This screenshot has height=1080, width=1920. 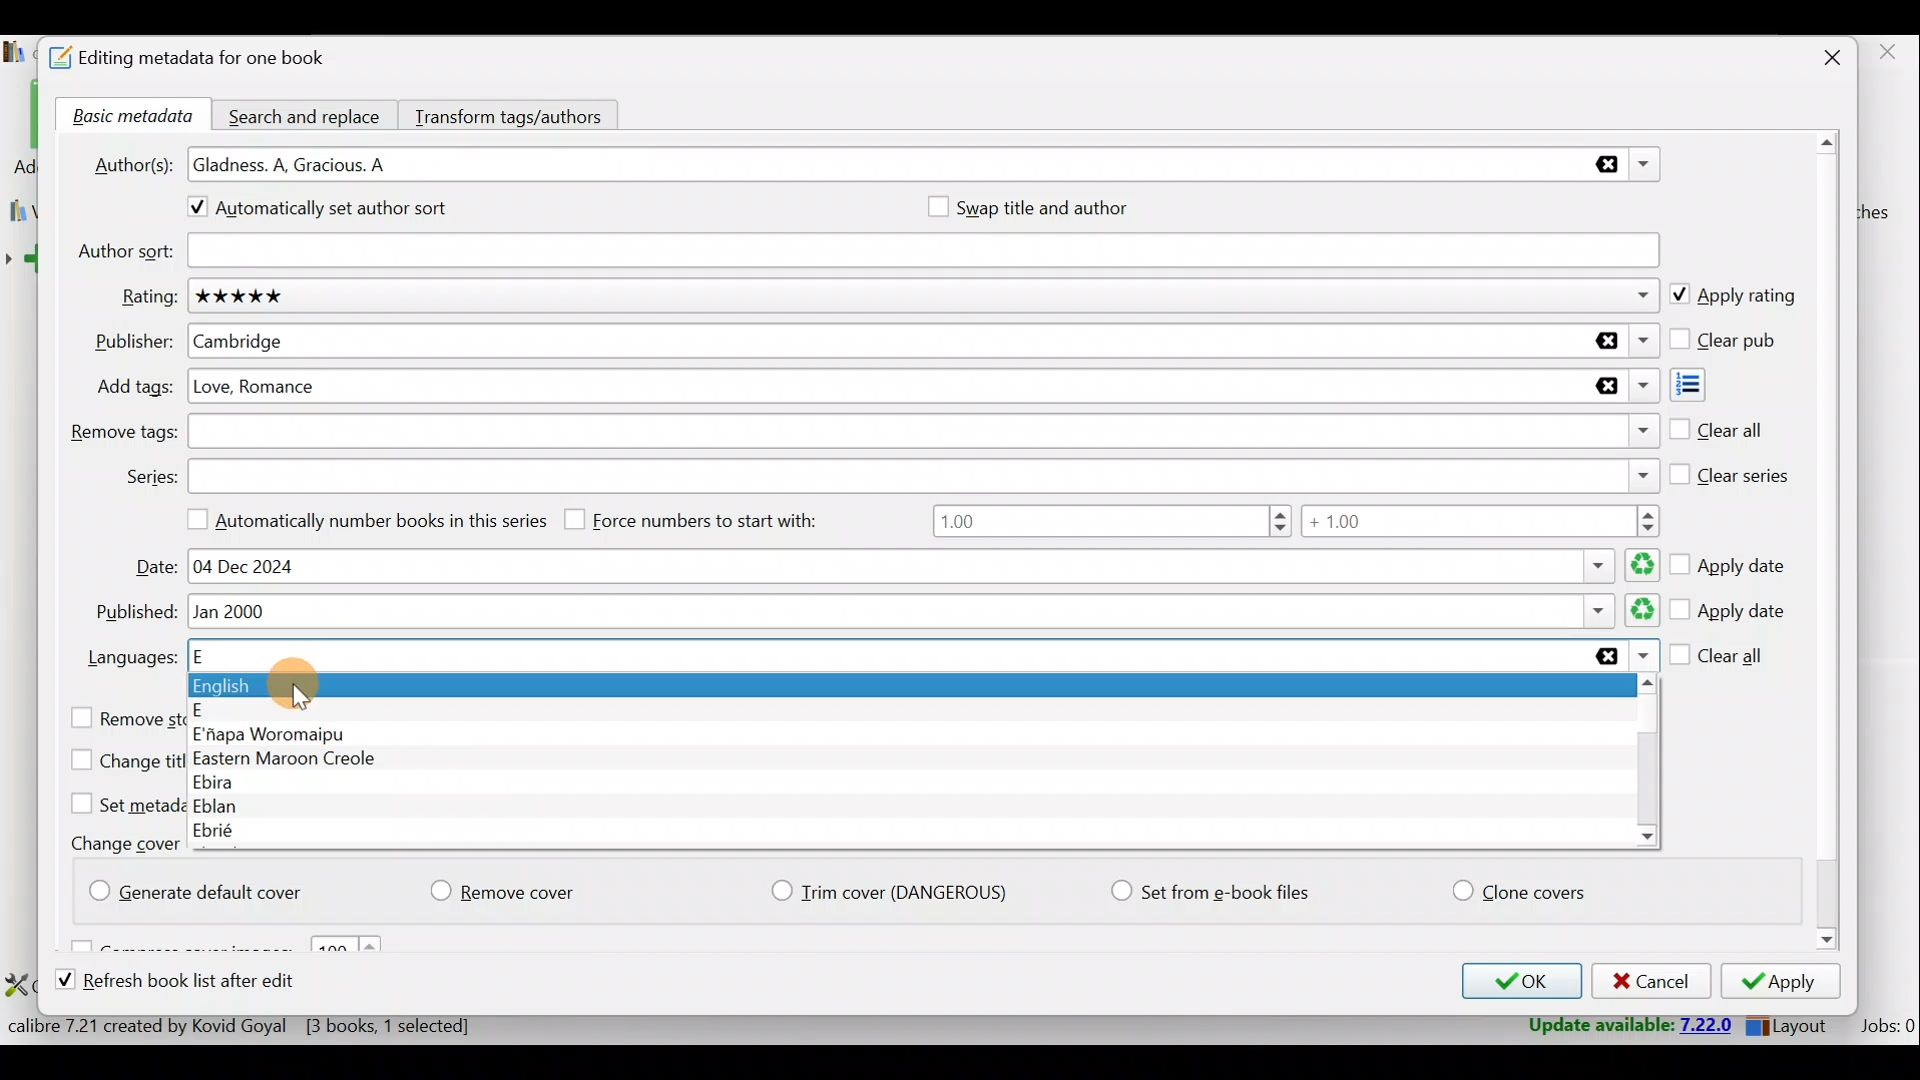 What do you see at coordinates (123, 252) in the screenshot?
I see `Author sort:` at bounding box center [123, 252].